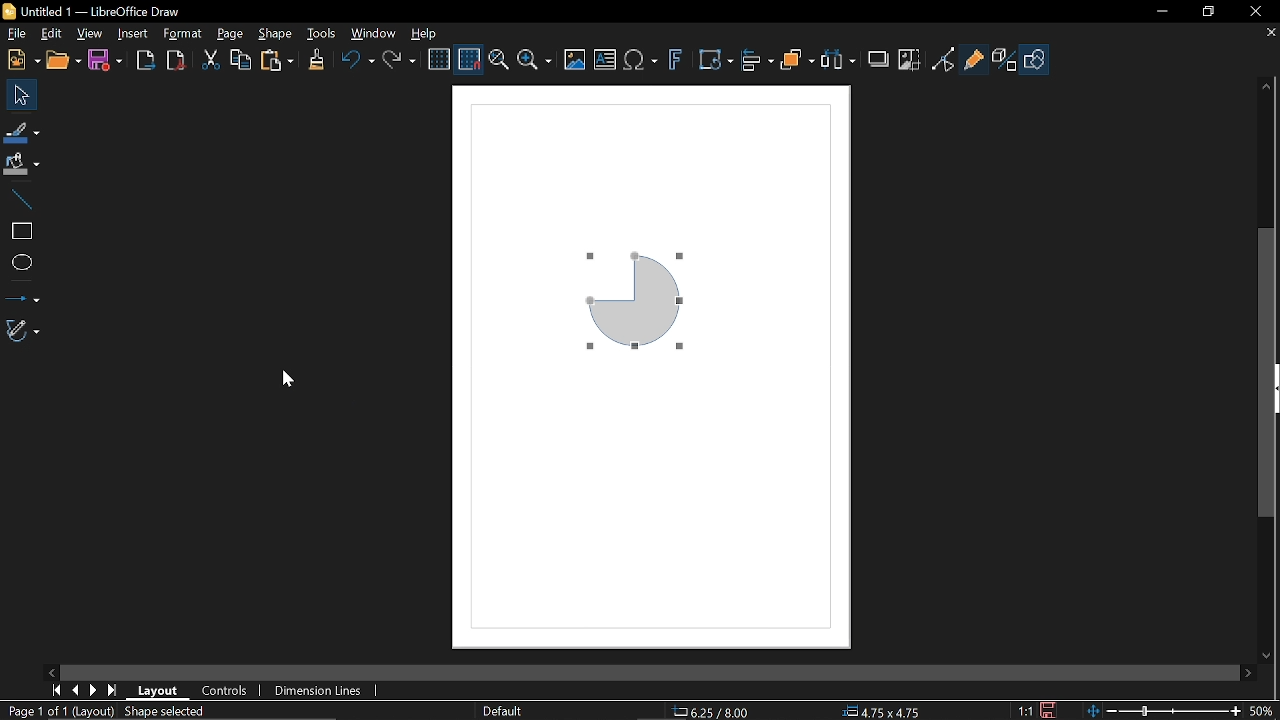  Describe the element at coordinates (1027, 711) in the screenshot. I see `1:1 (Scaling factor)` at that location.